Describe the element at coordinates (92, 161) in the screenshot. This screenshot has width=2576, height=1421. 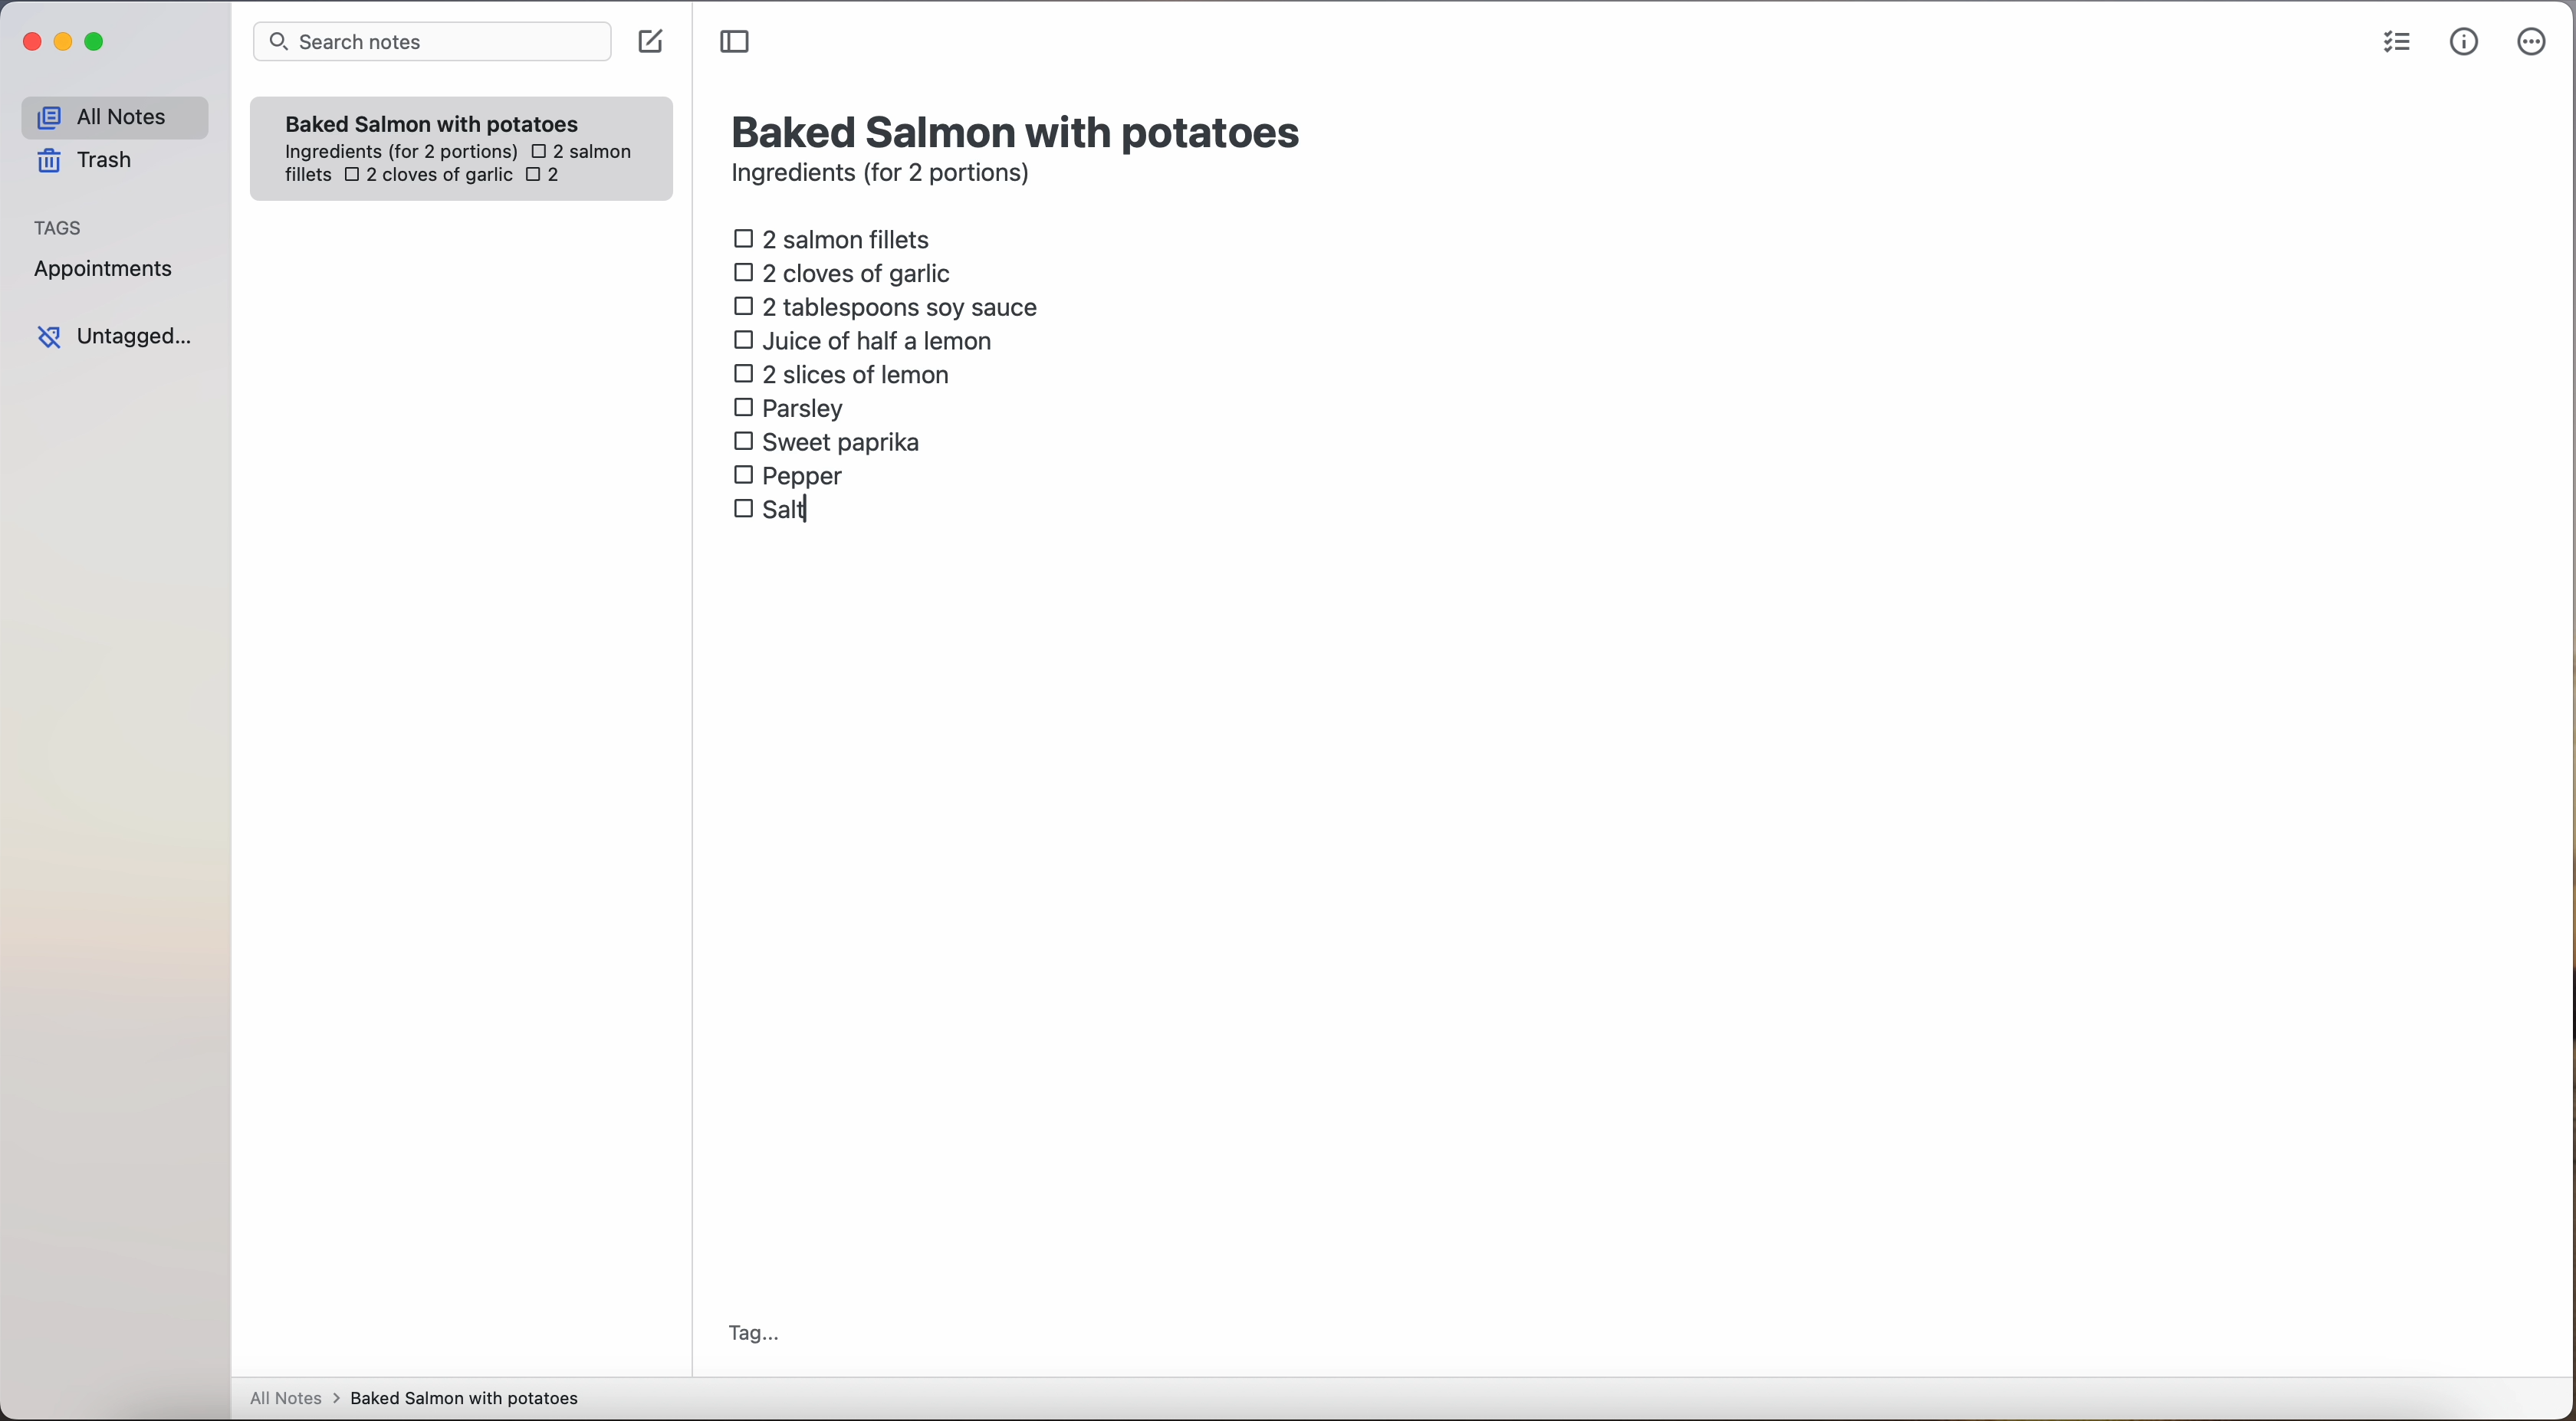
I see `trash` at that location.